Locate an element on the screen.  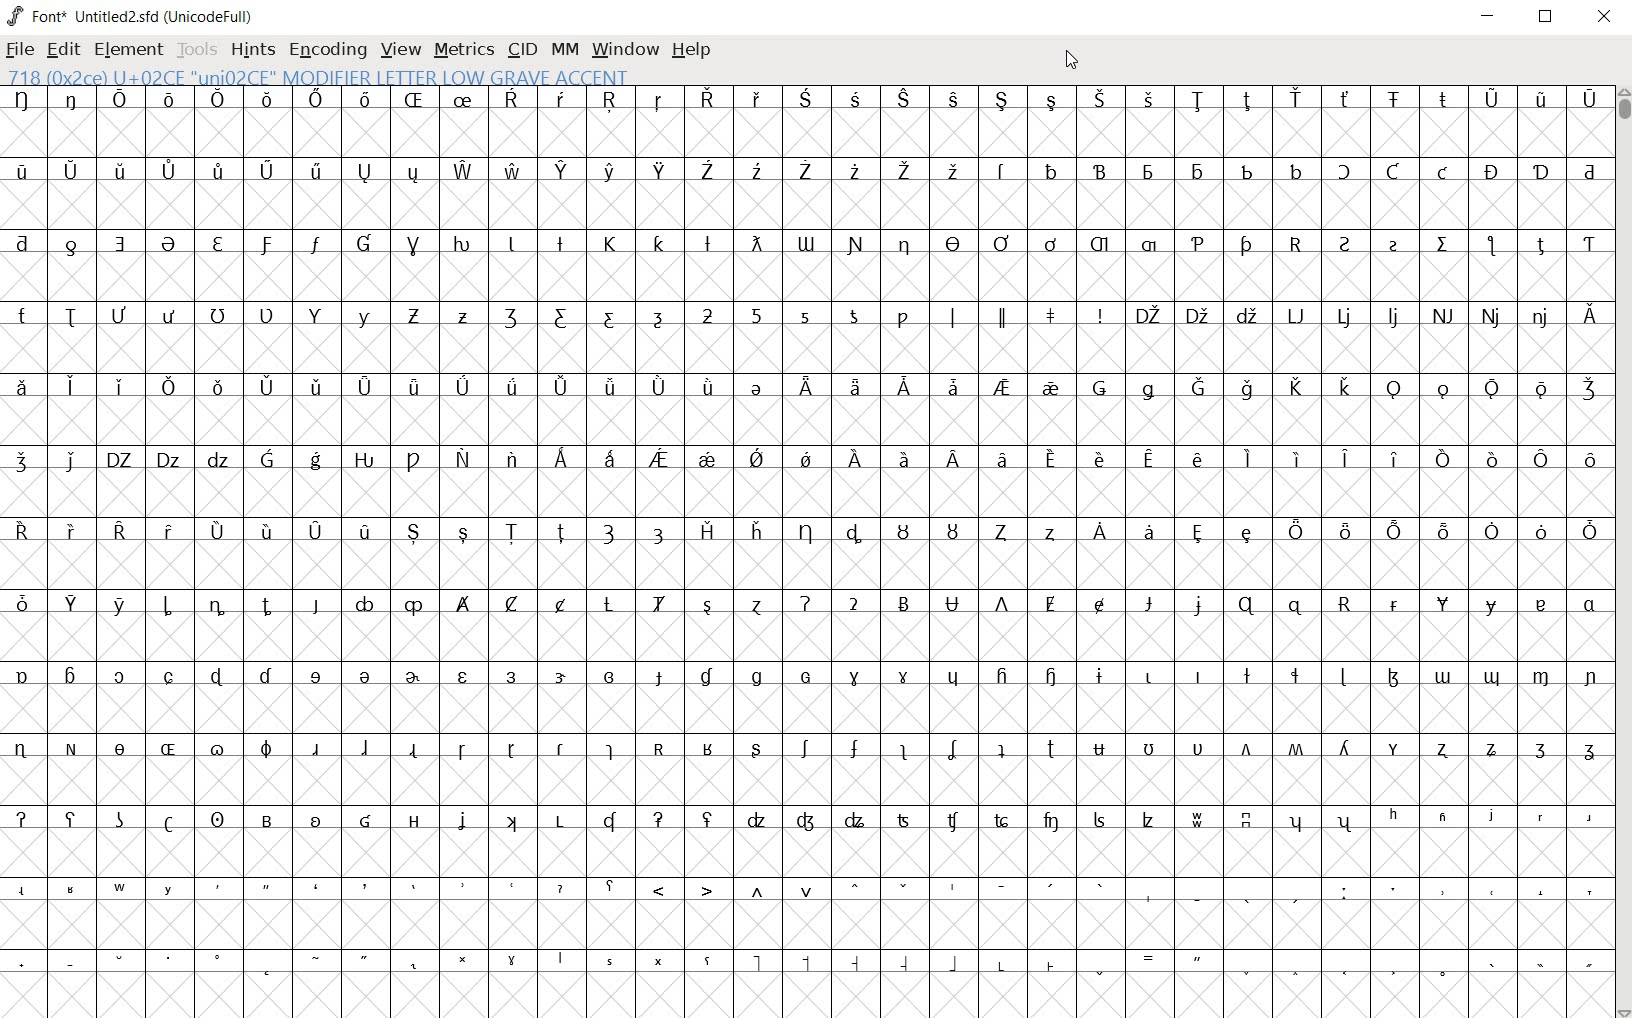
window is located at coordinates (623, 49).